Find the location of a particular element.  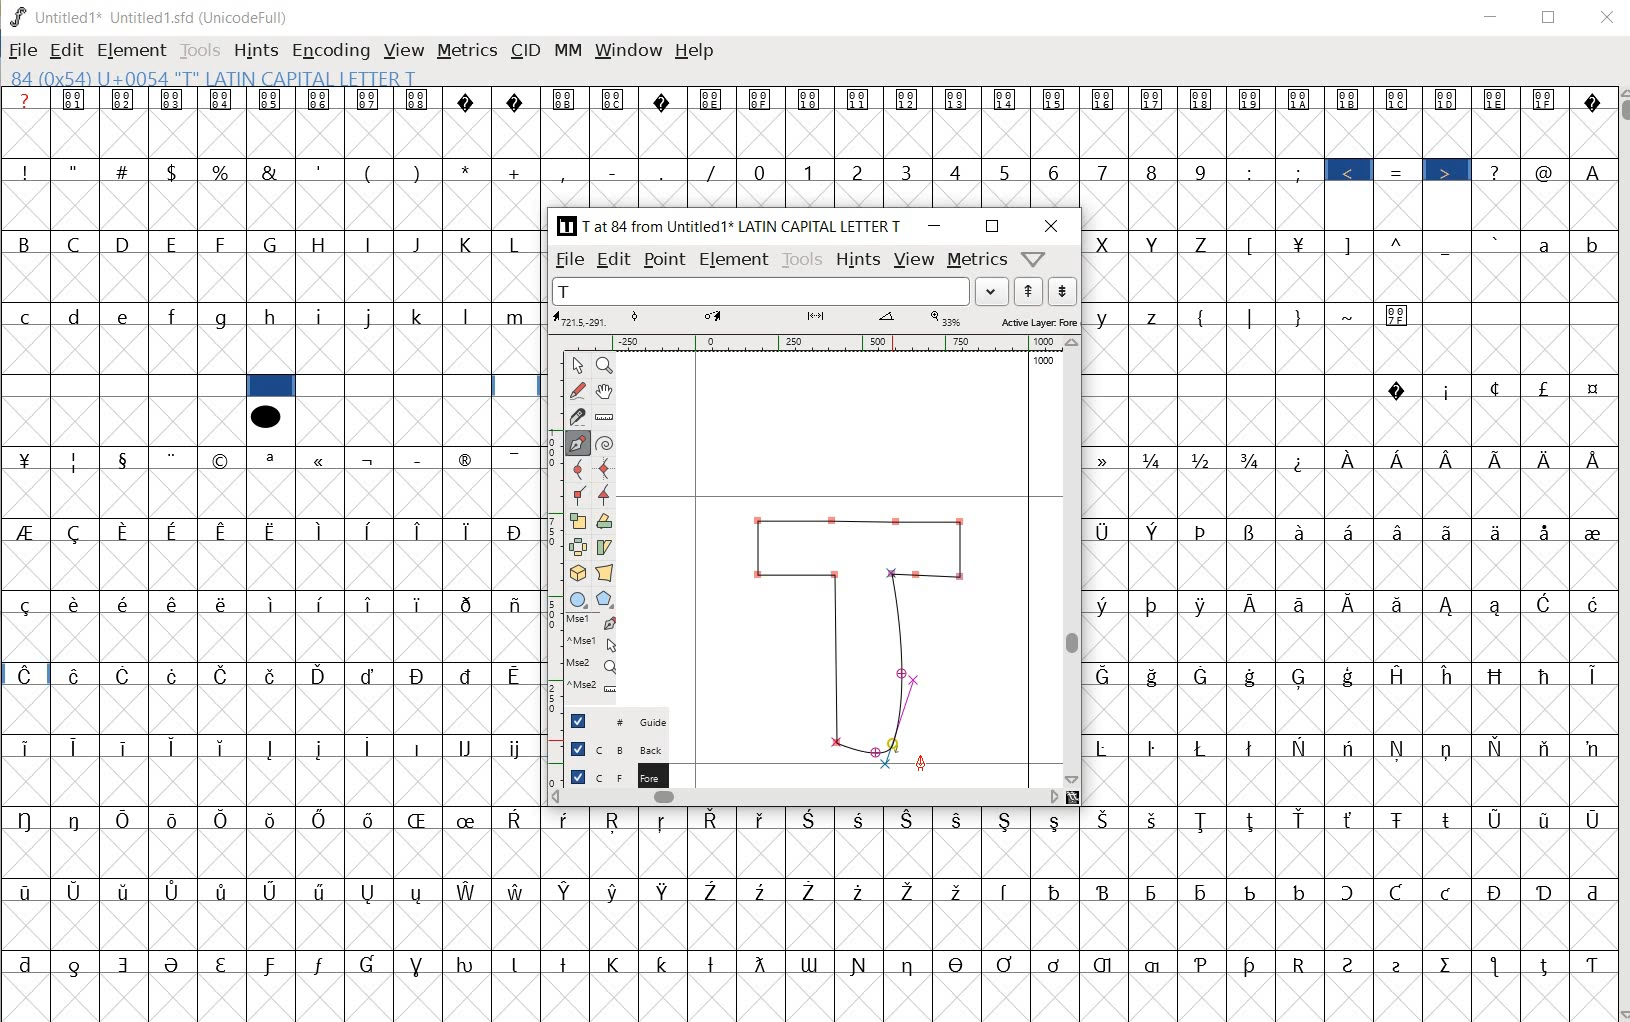

Symbol is located at coordinates (1205, 820).